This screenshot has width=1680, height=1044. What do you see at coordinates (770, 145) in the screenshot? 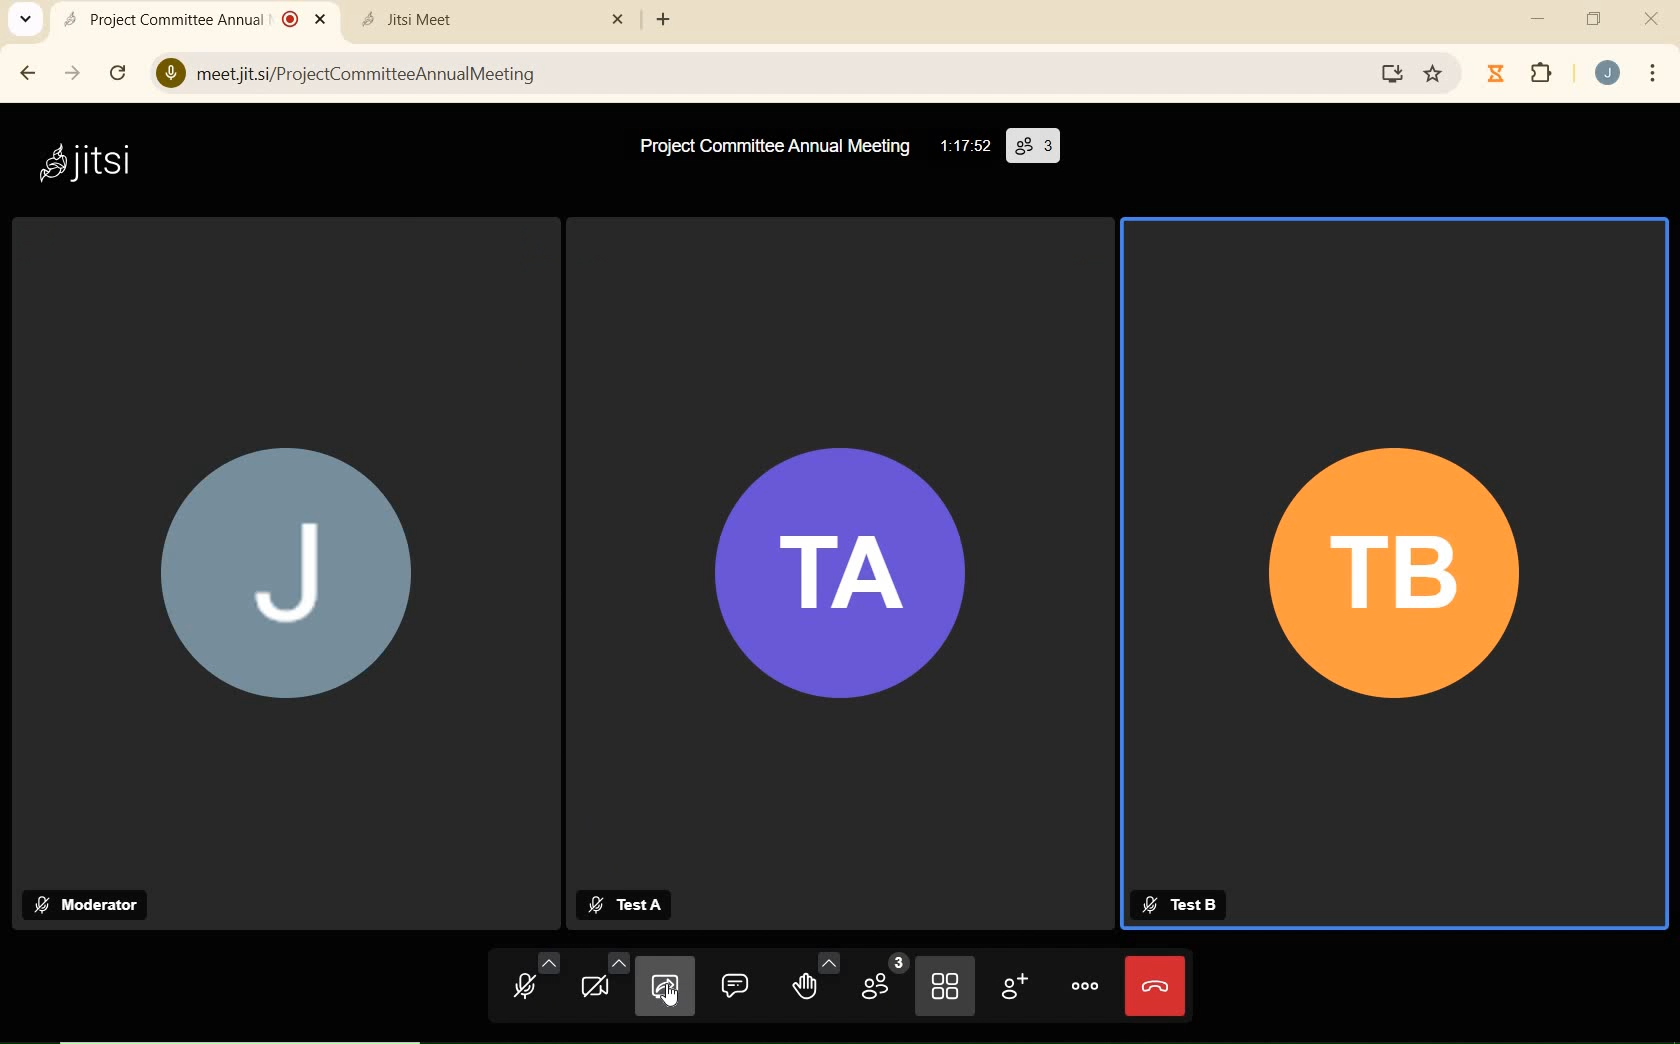
I see `Project Committee Annual Meeting` at bounding box center [770, 145].